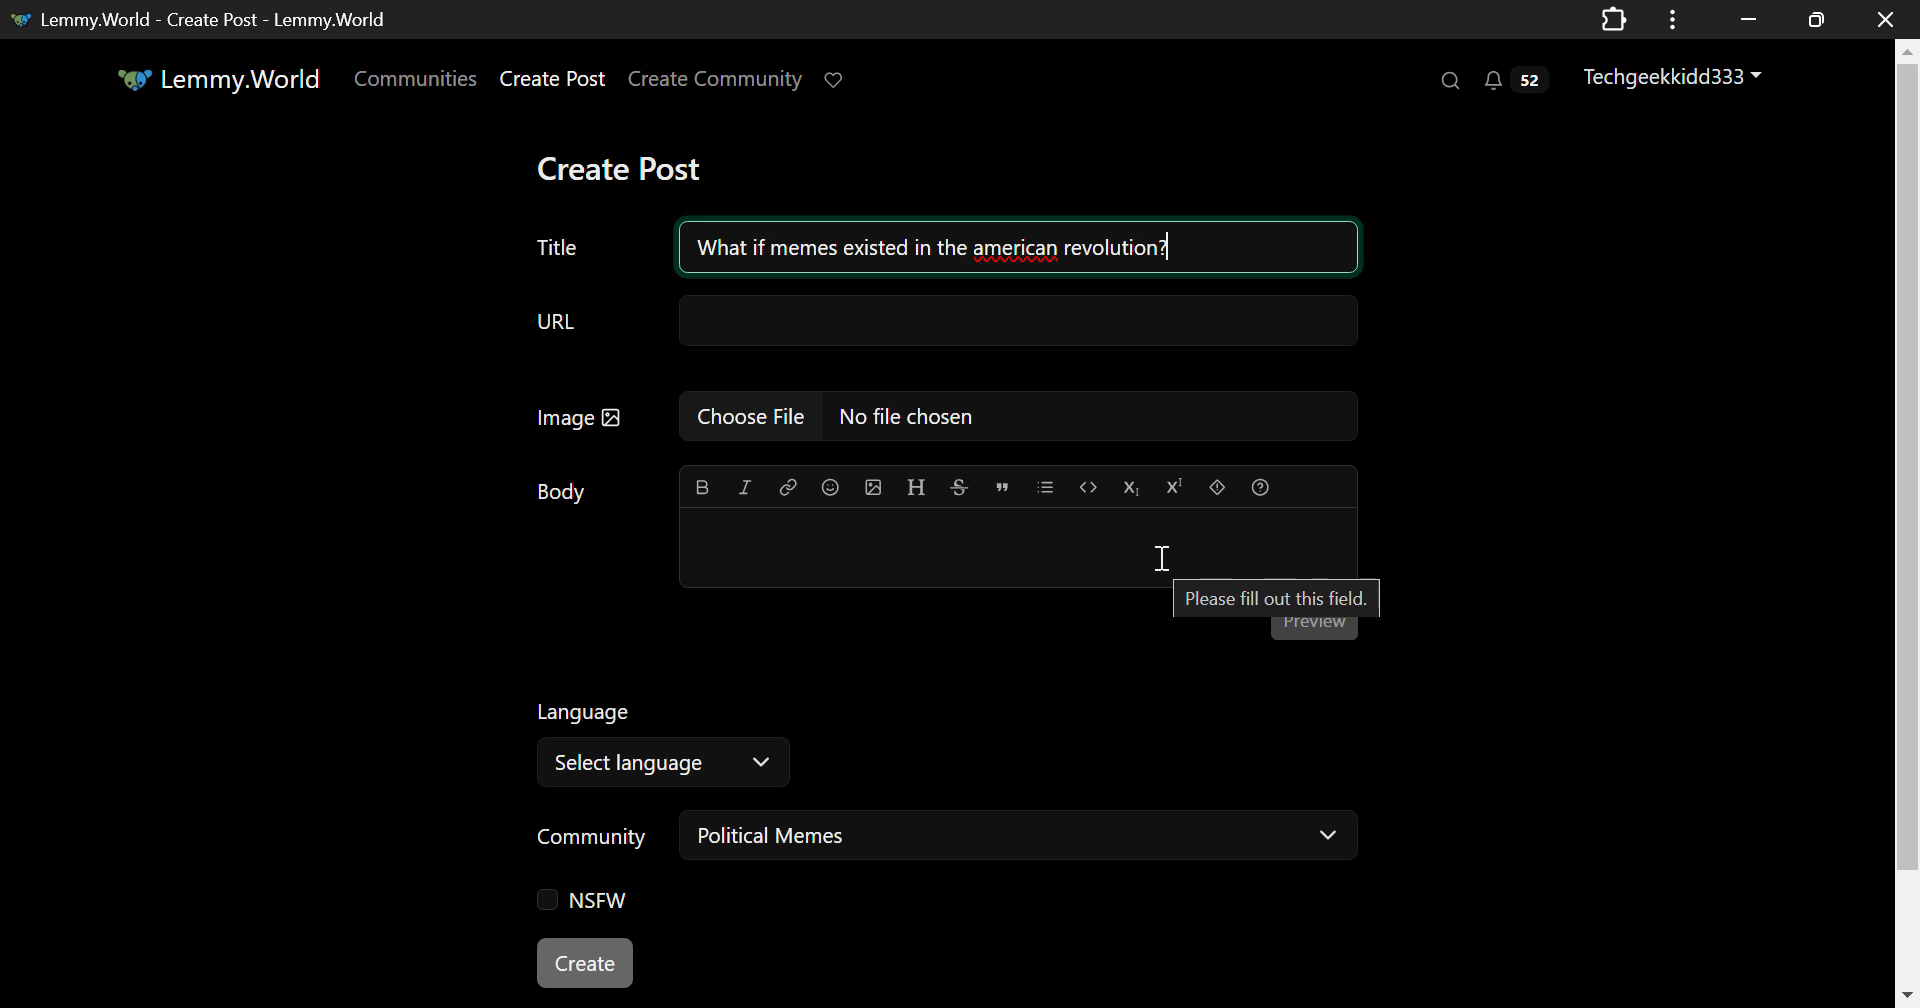  Describe the element at coordinates (949, 839) in the screenshot. I see `Community: Political Memes` at that location.